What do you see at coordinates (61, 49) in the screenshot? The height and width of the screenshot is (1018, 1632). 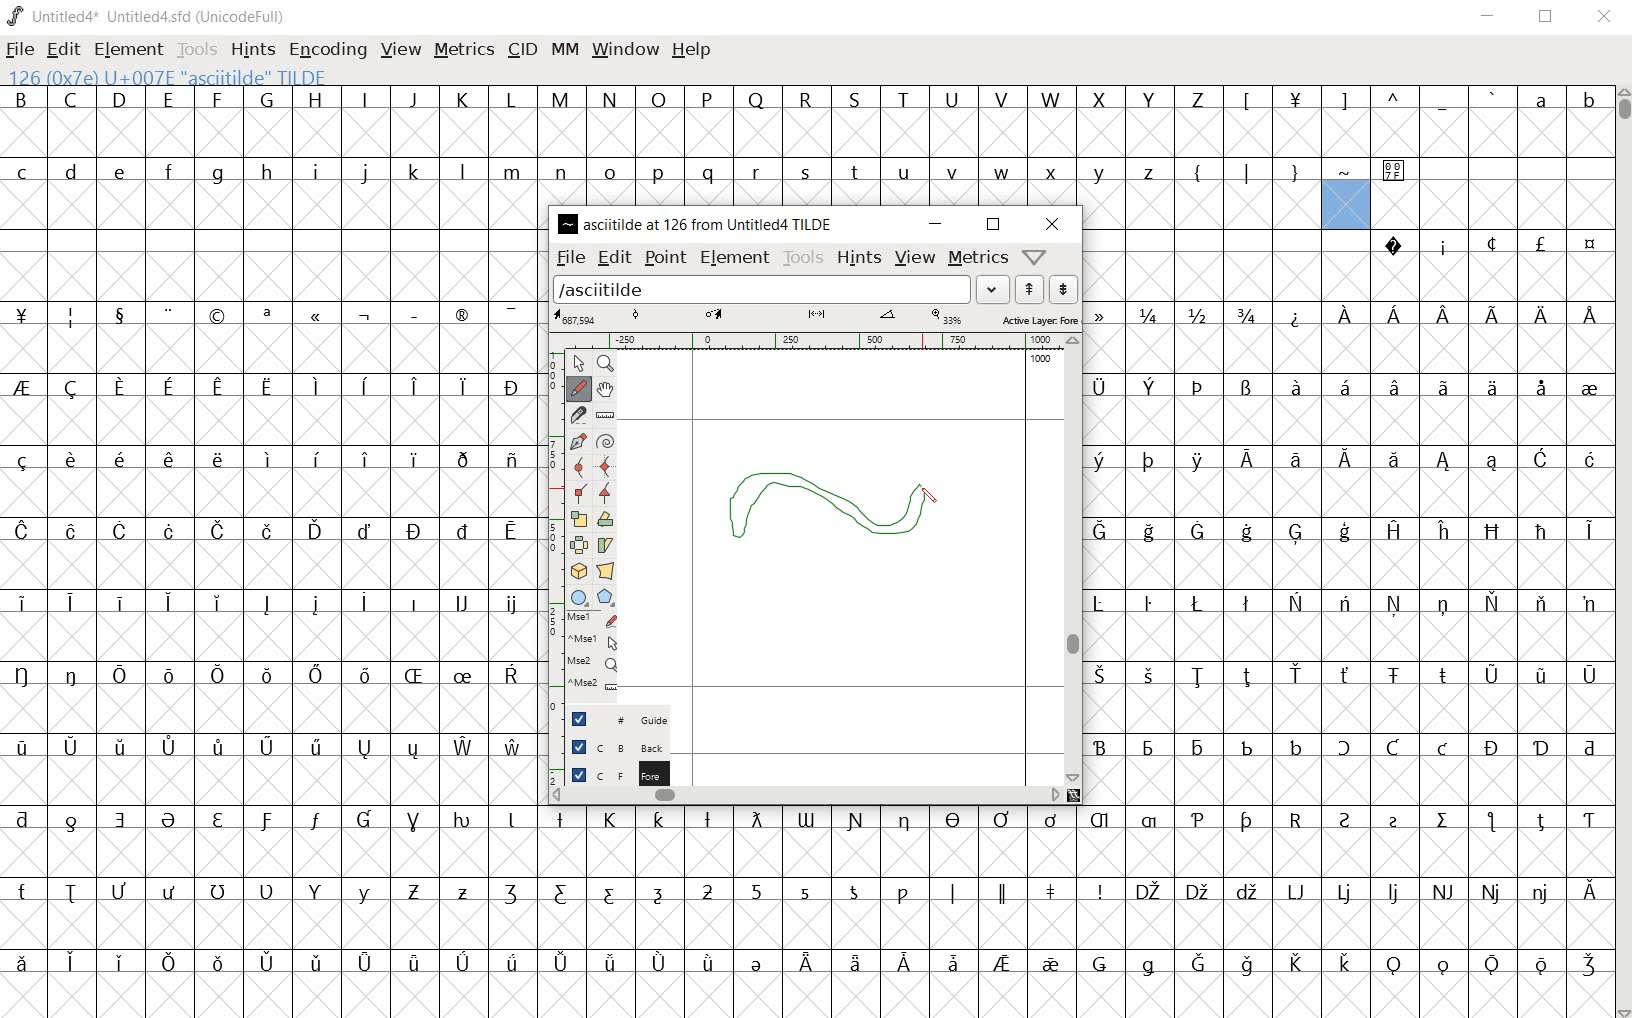 I see `EDIT` at bounding box center [61, 49].